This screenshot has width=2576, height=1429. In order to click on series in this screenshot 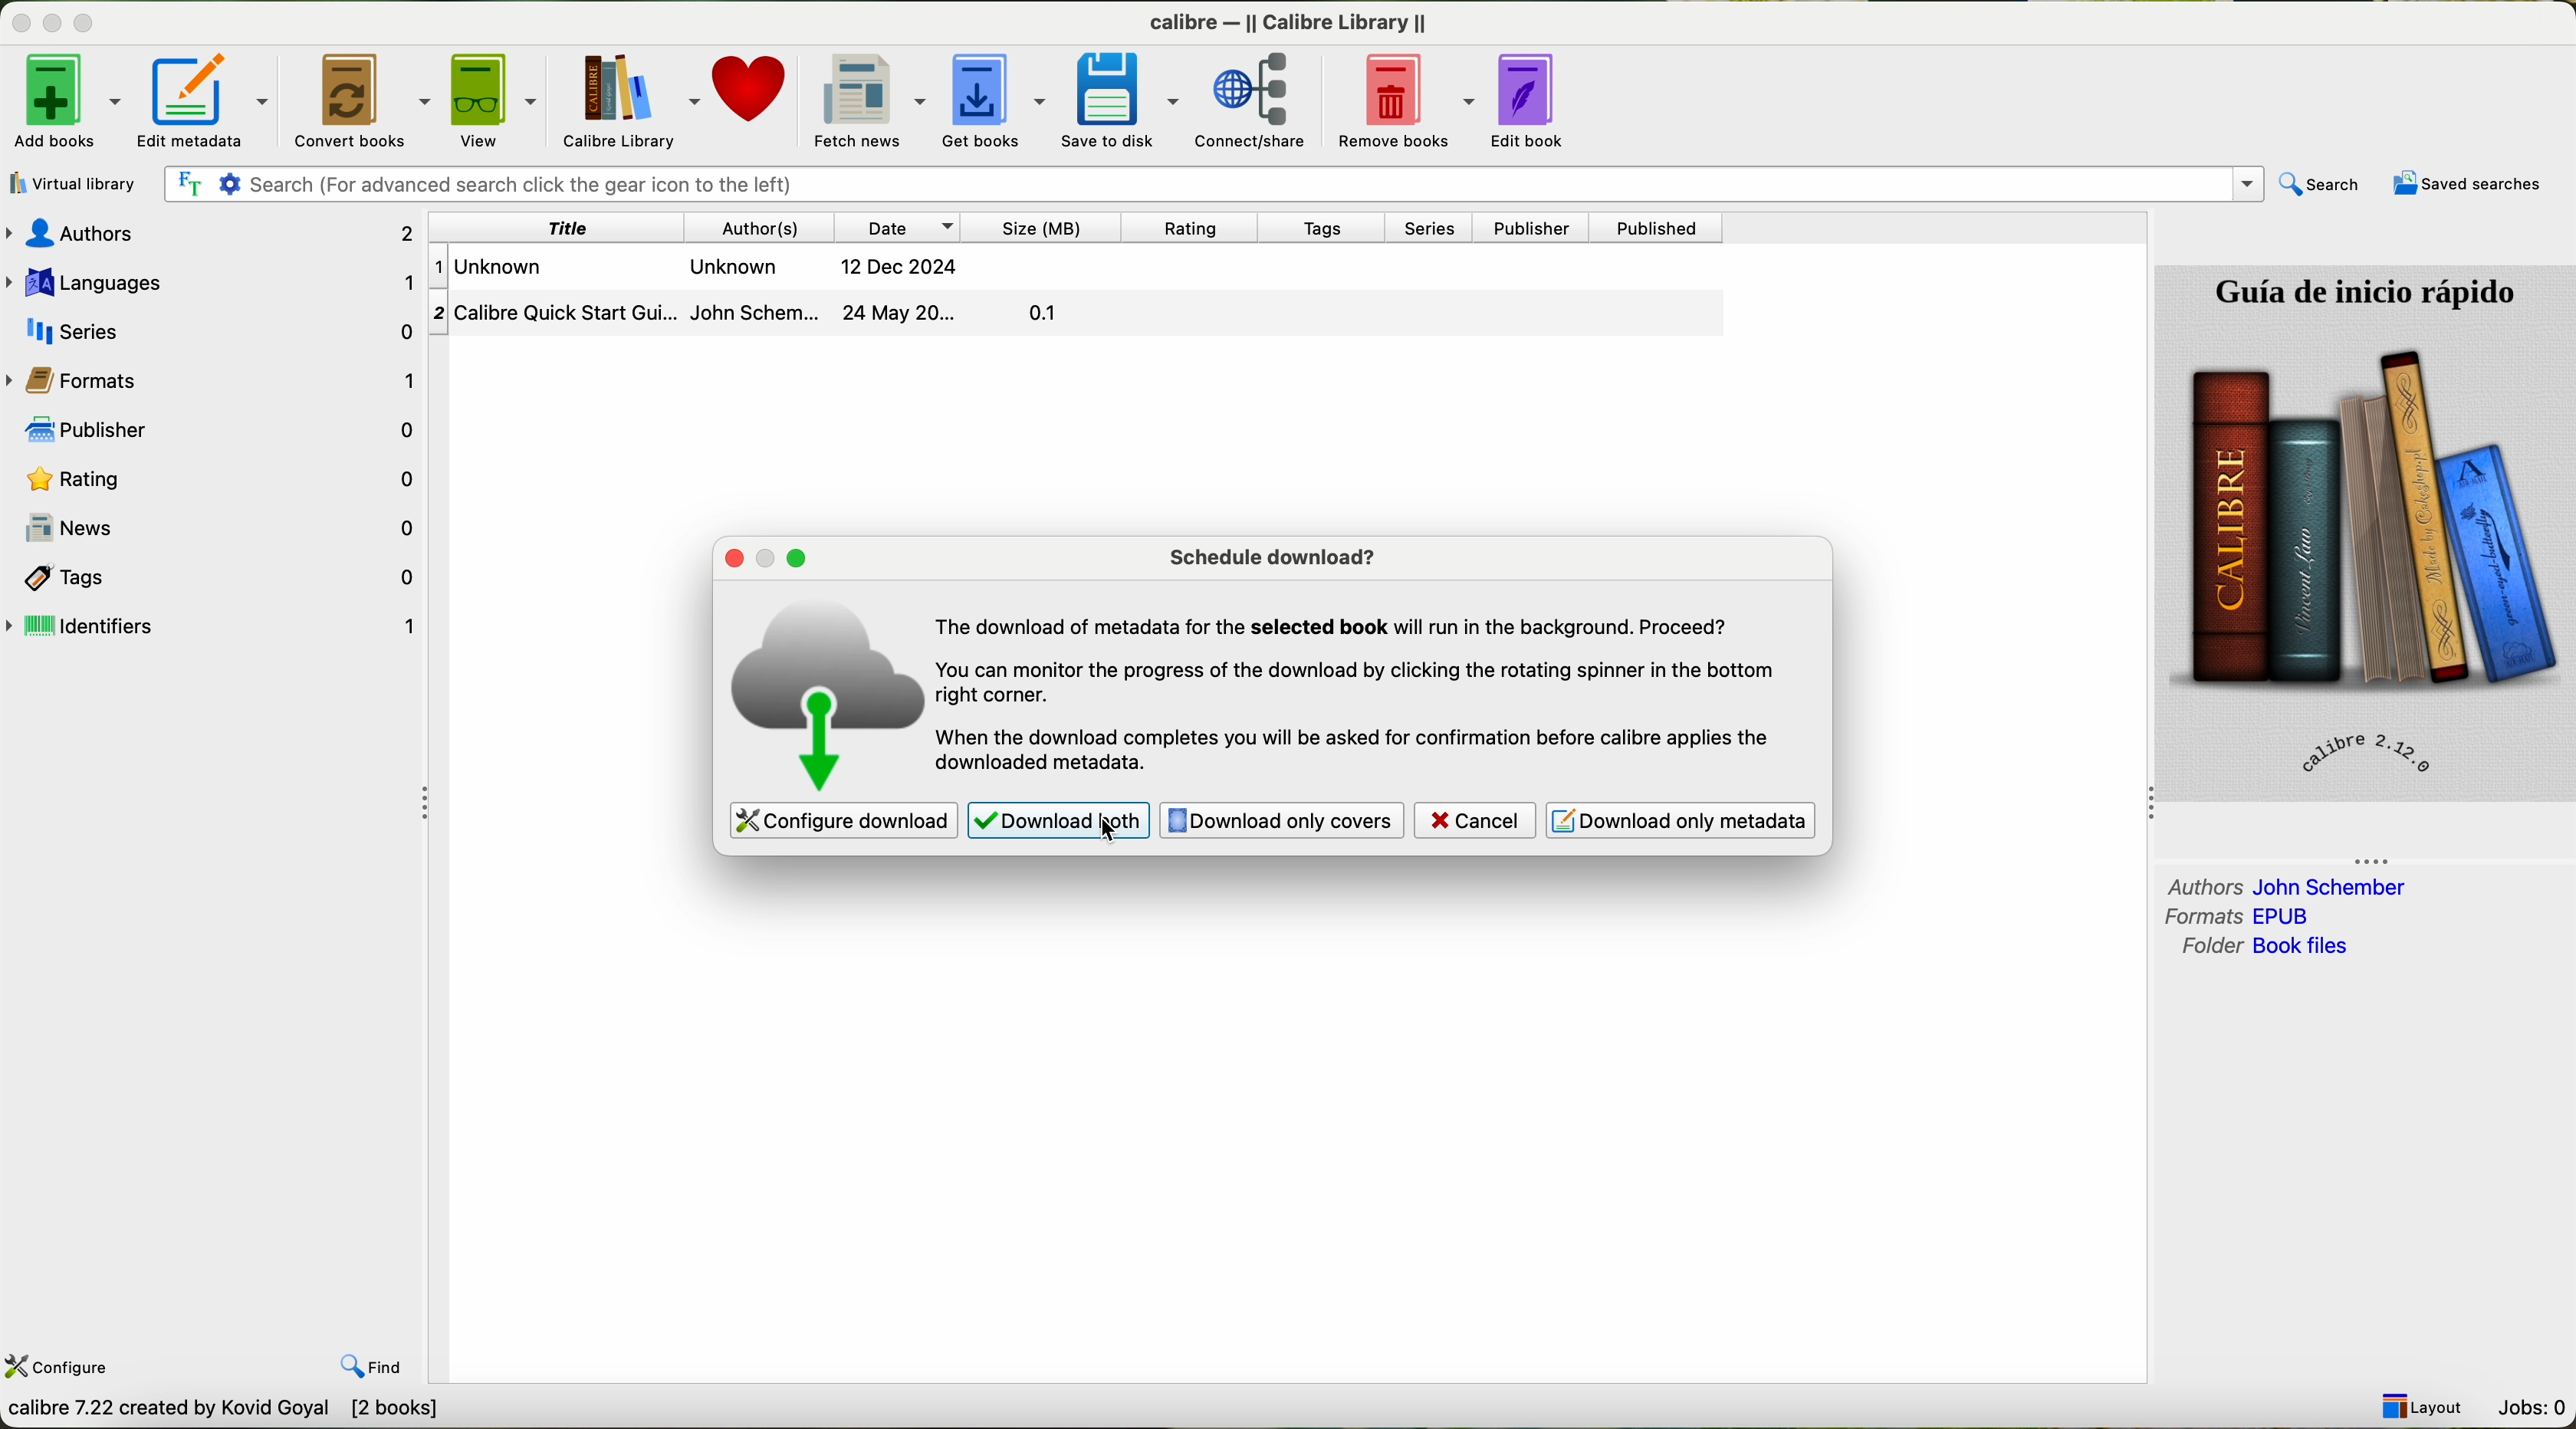, I will do `click(1431, 228)`.